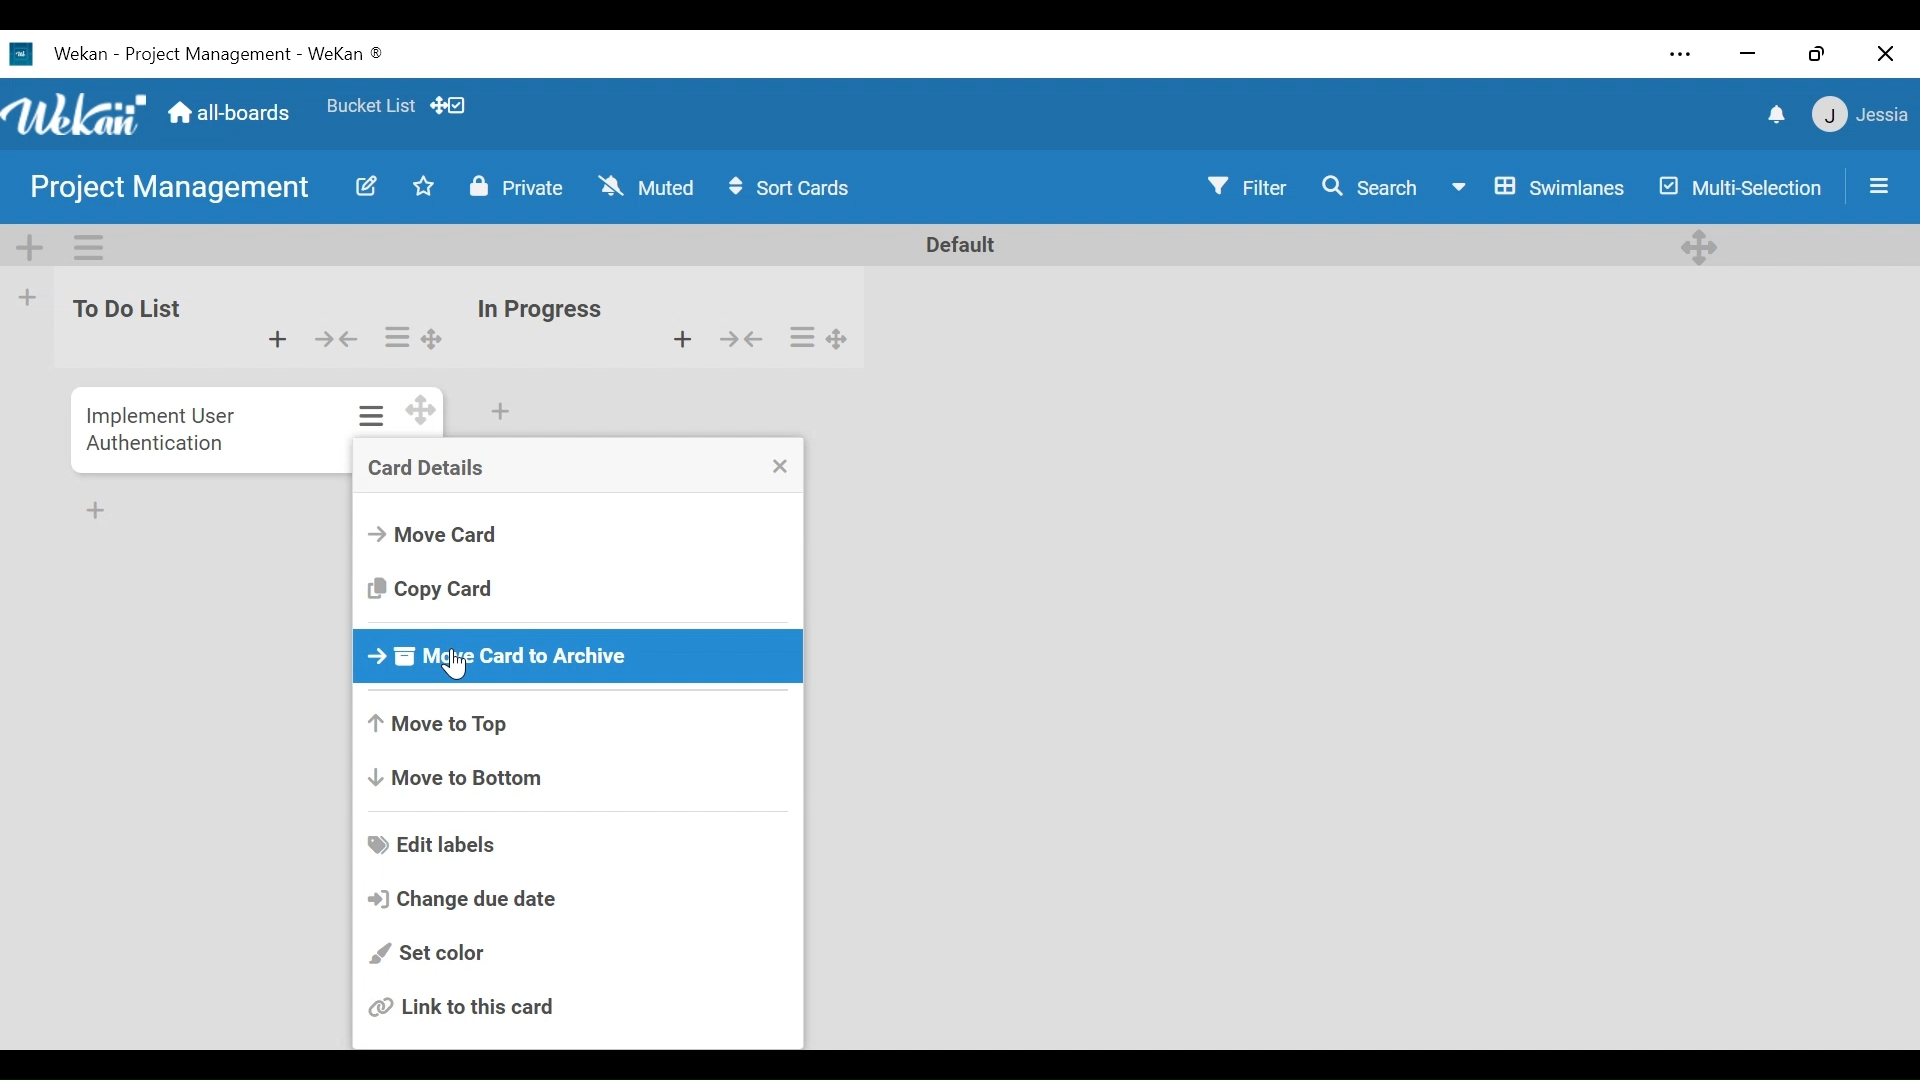 The height and width of the screenshot is (1080, 1920). Describe the element at coordinates (826, 338) in the screenshot. I see `options` at that location.